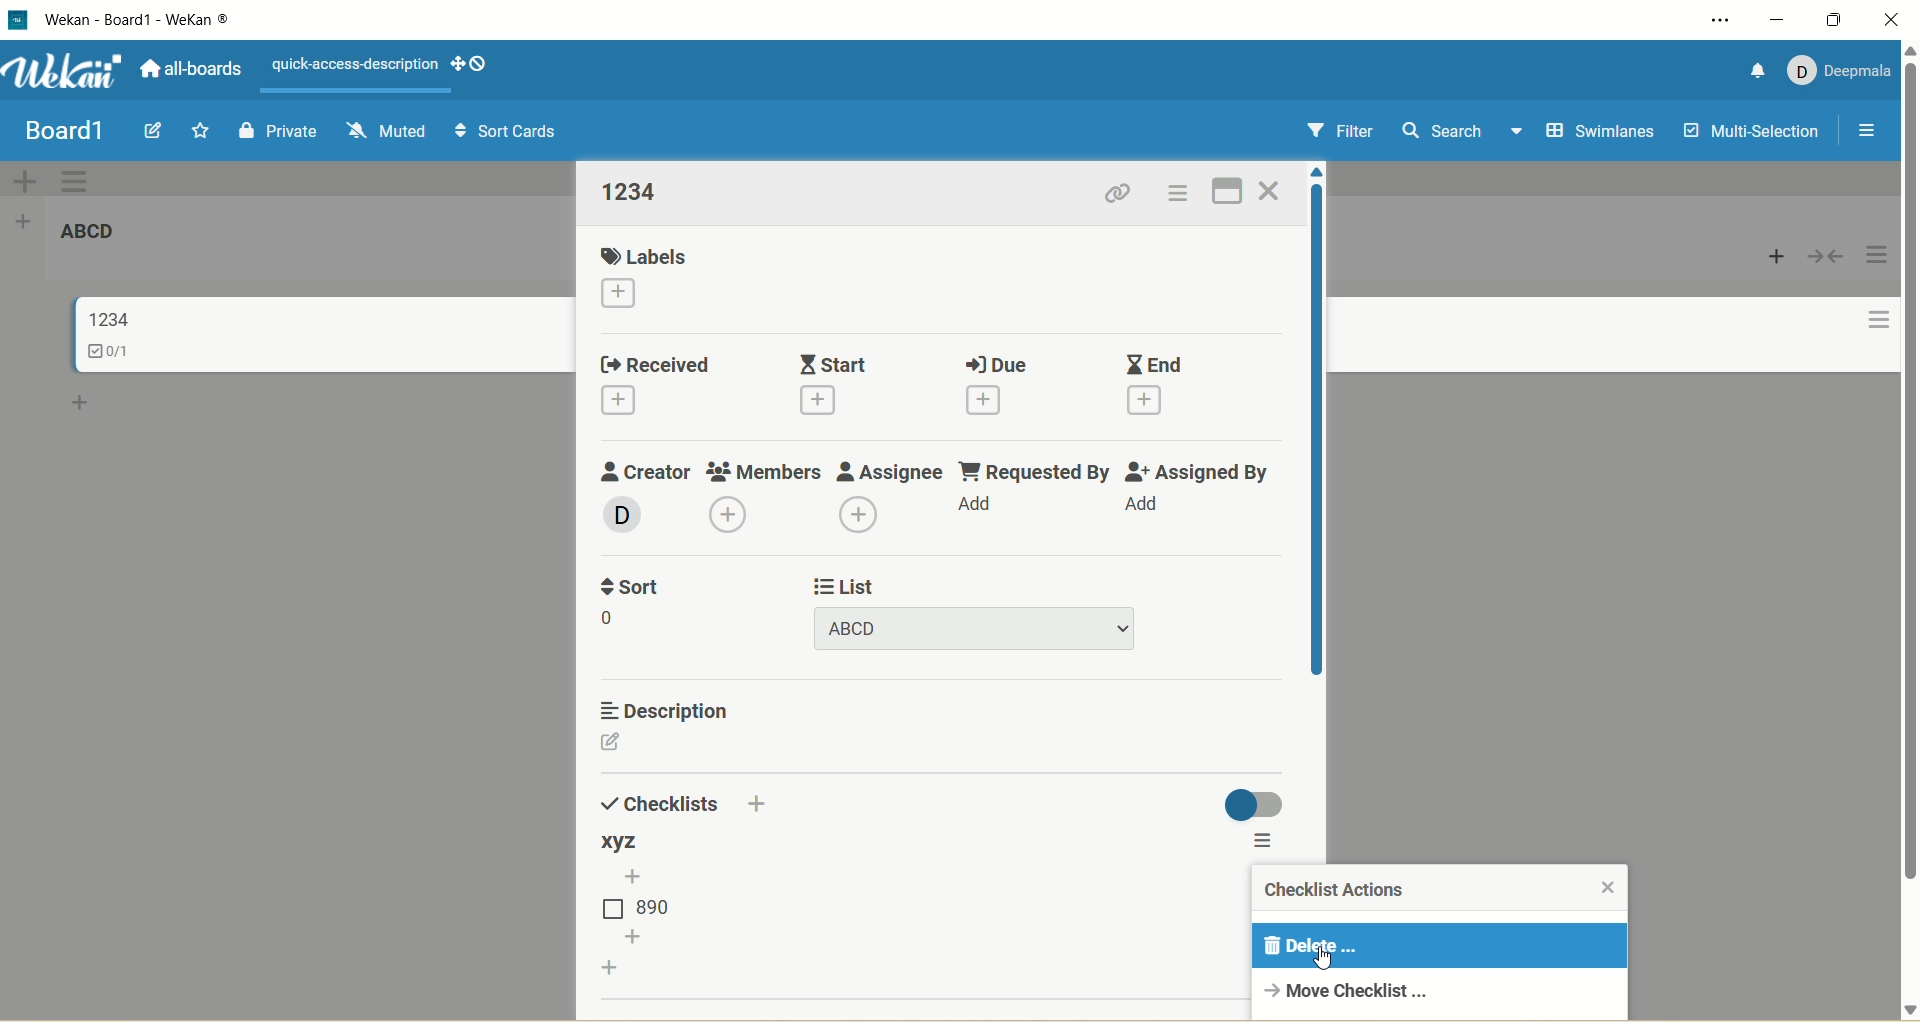  Describe the element at coordinates (1324, 959) in the screenshot. I see `cursor` at that location.